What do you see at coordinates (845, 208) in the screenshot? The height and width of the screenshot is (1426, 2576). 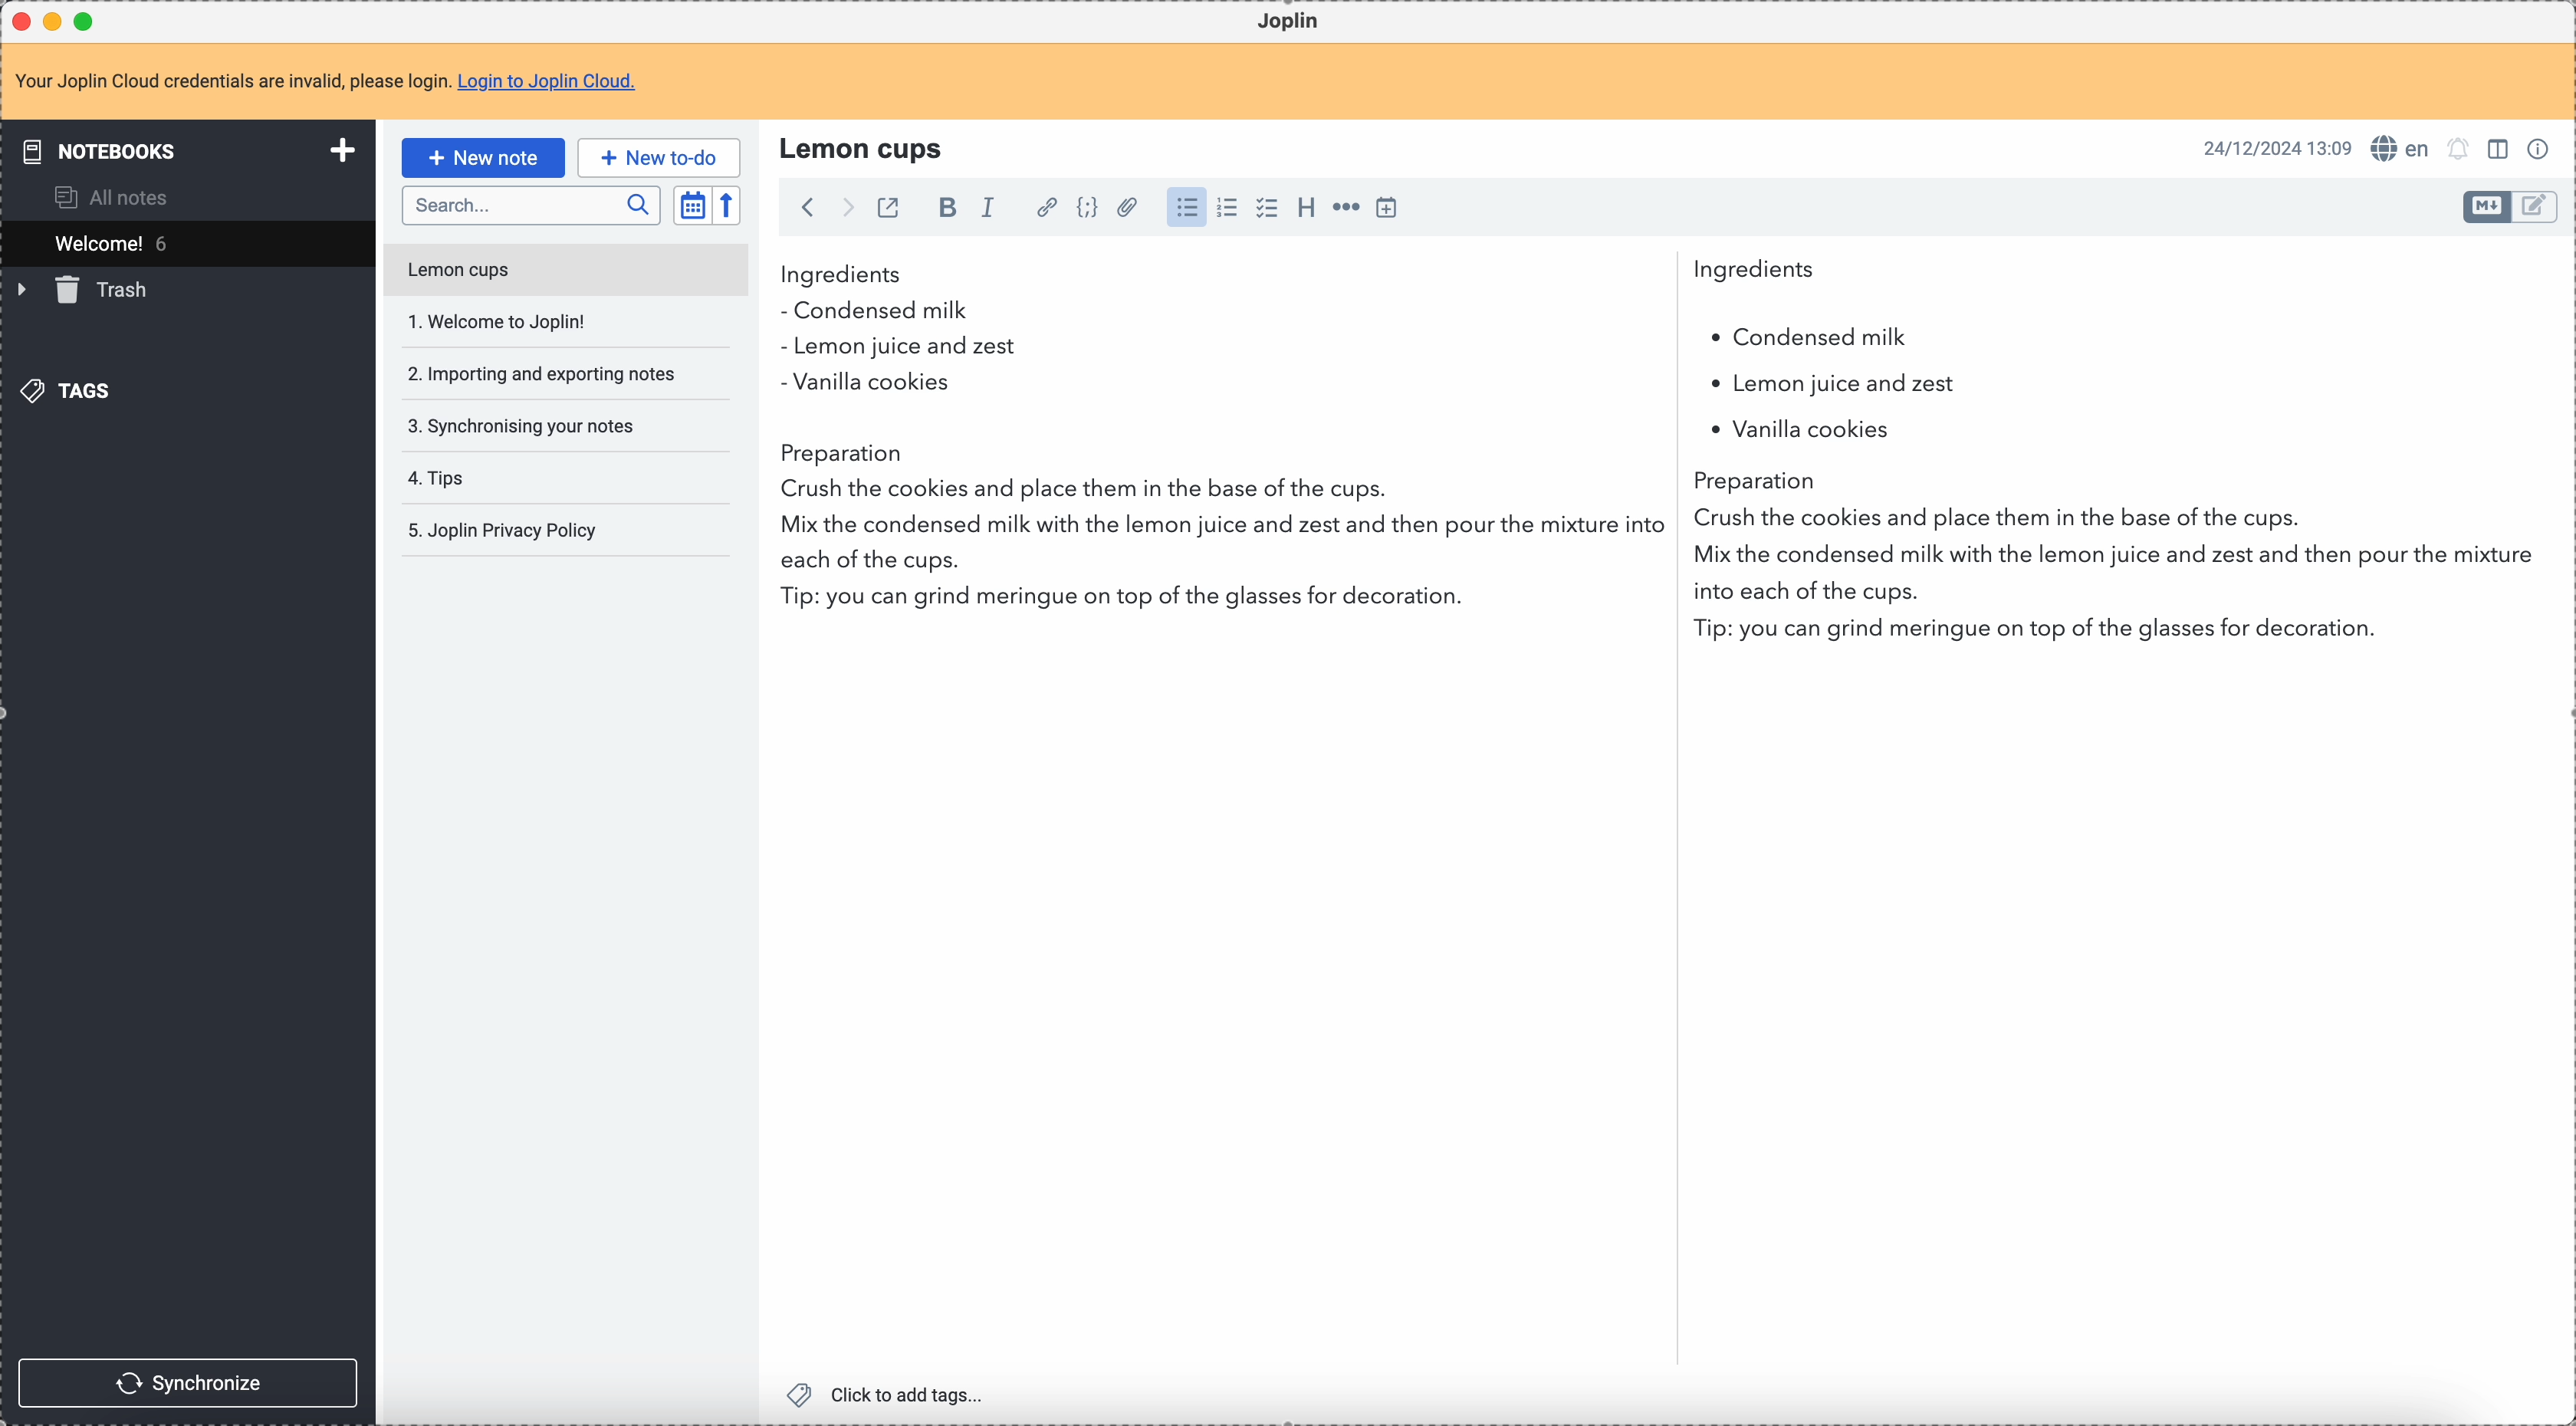 I see `foward` at bounding box center [845, 208].